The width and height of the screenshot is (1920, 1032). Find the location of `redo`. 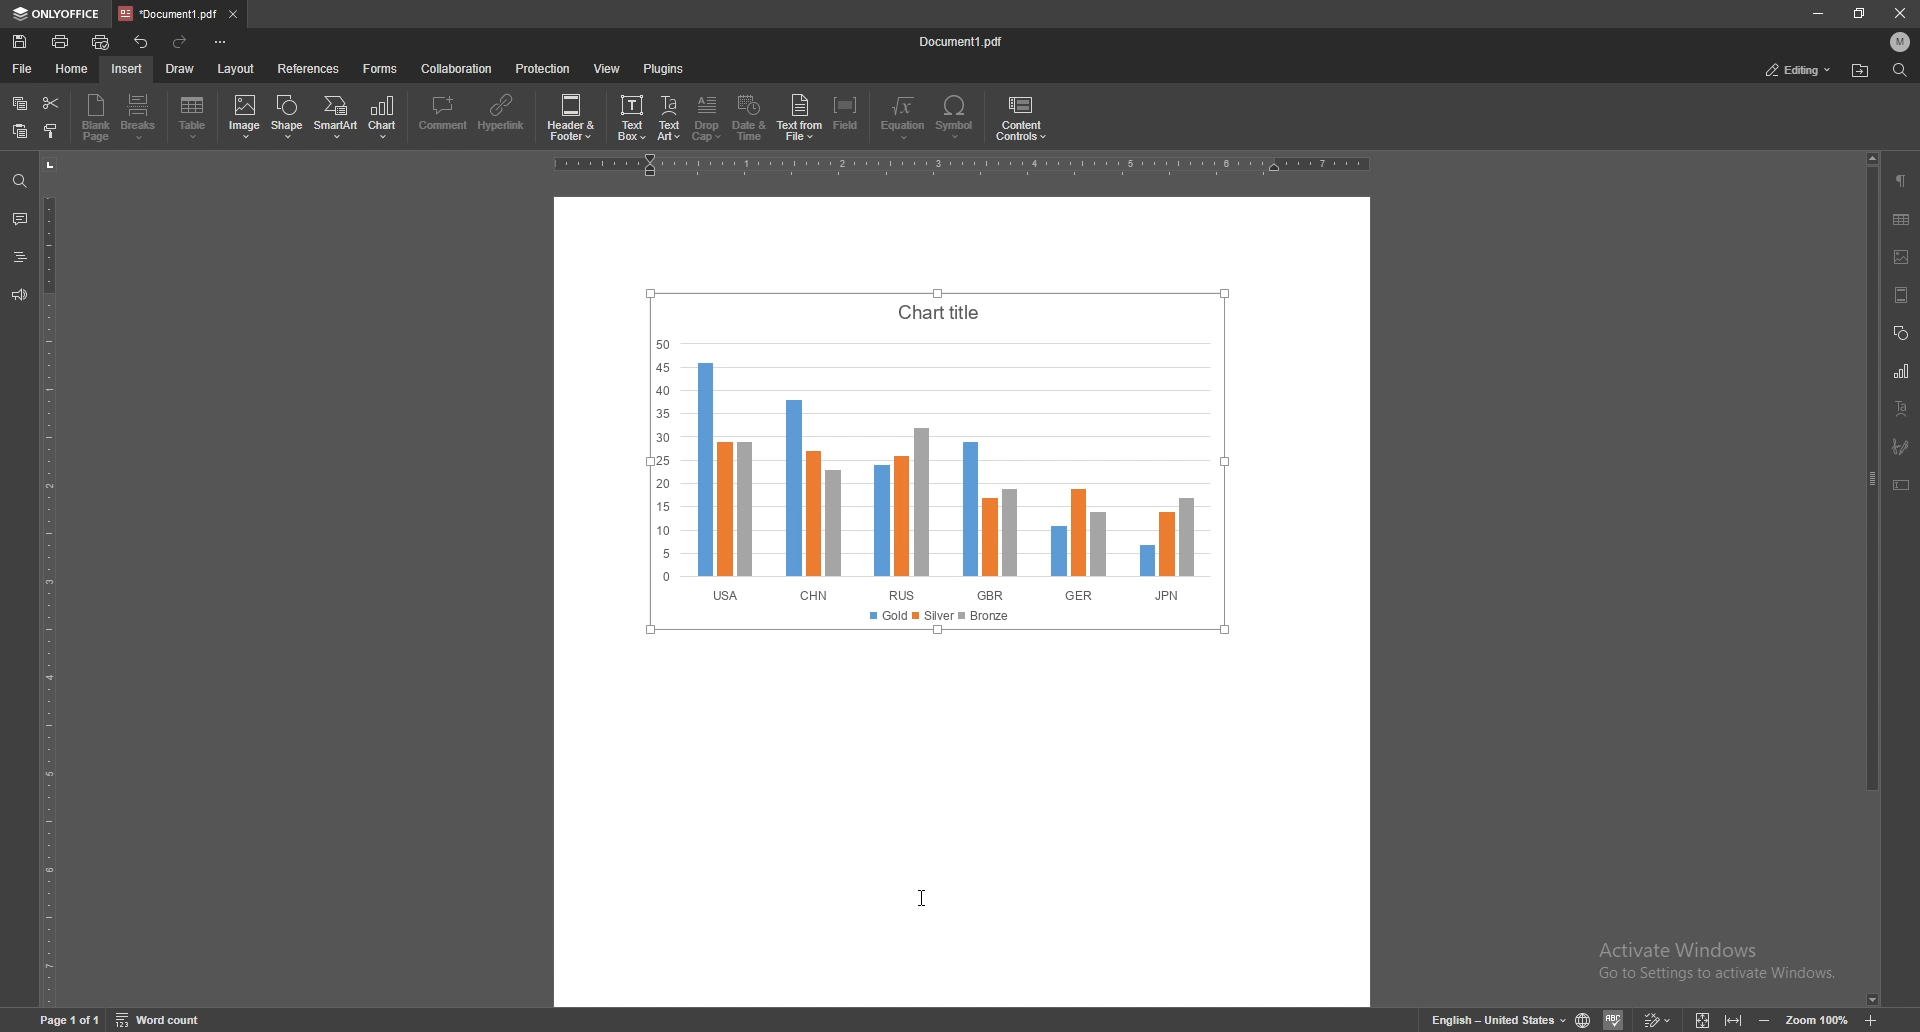

redo is located at coordinates (181, 42).